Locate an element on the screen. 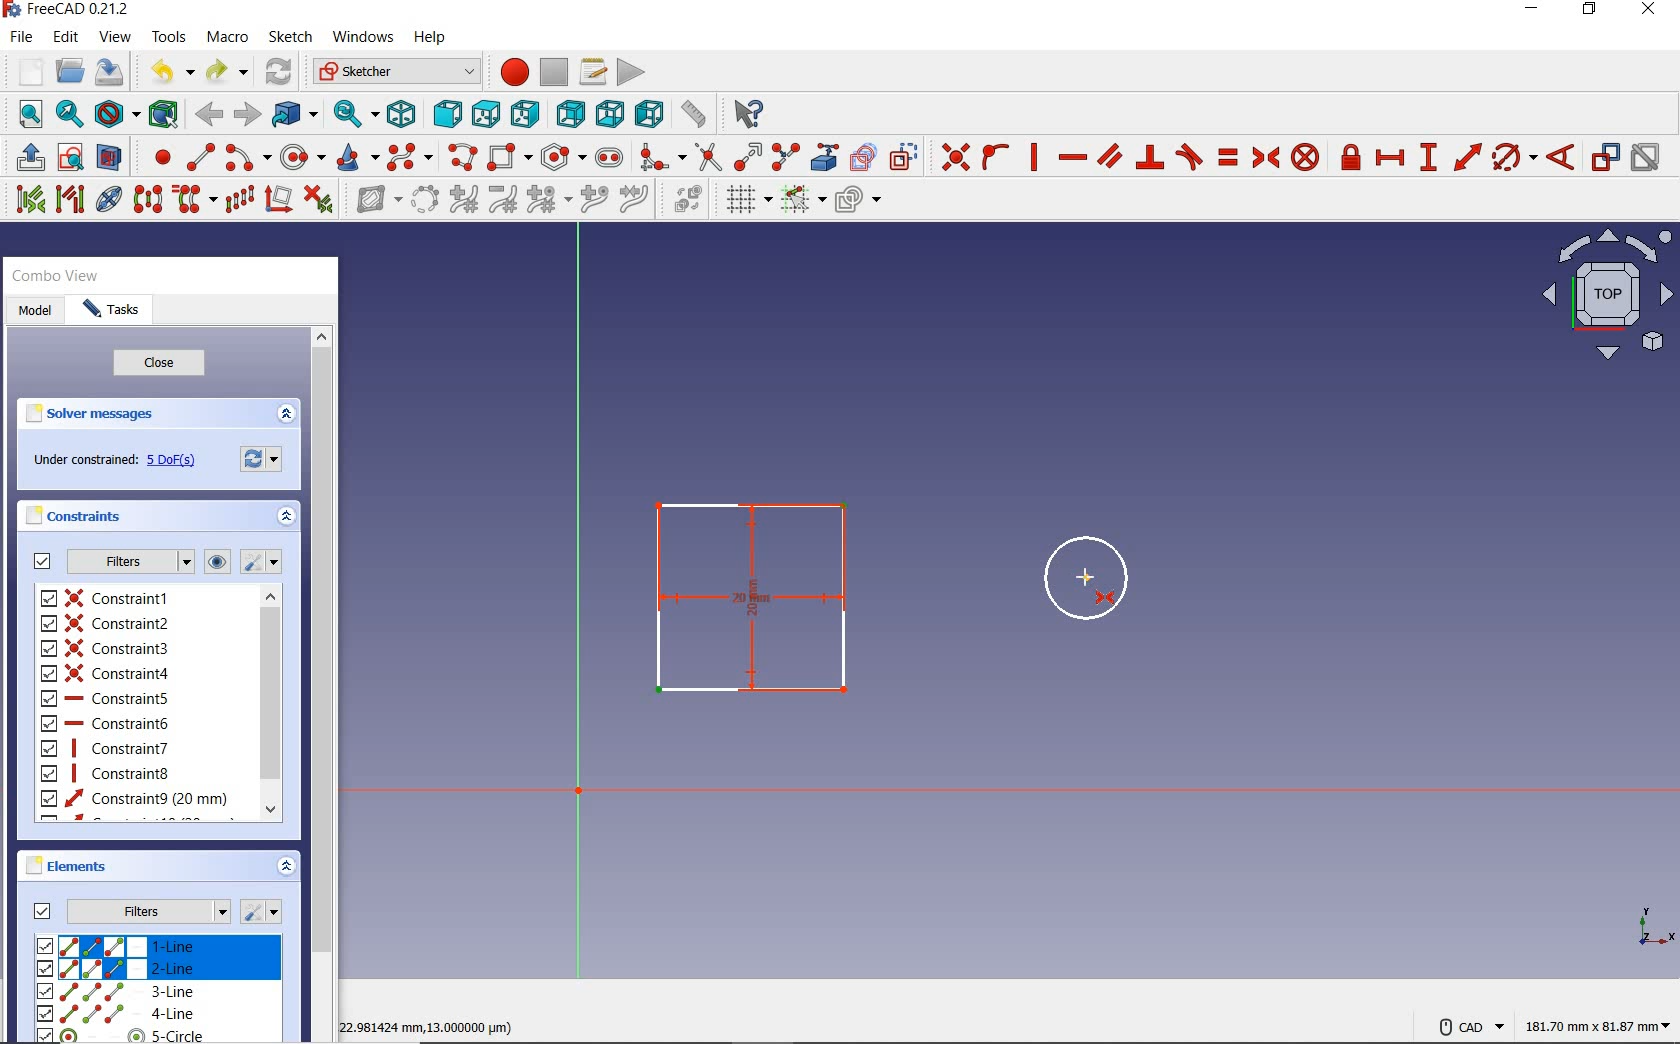 This screenshot has width=1680, height=1044. switch virtual space is located at coordinates (684, 201).